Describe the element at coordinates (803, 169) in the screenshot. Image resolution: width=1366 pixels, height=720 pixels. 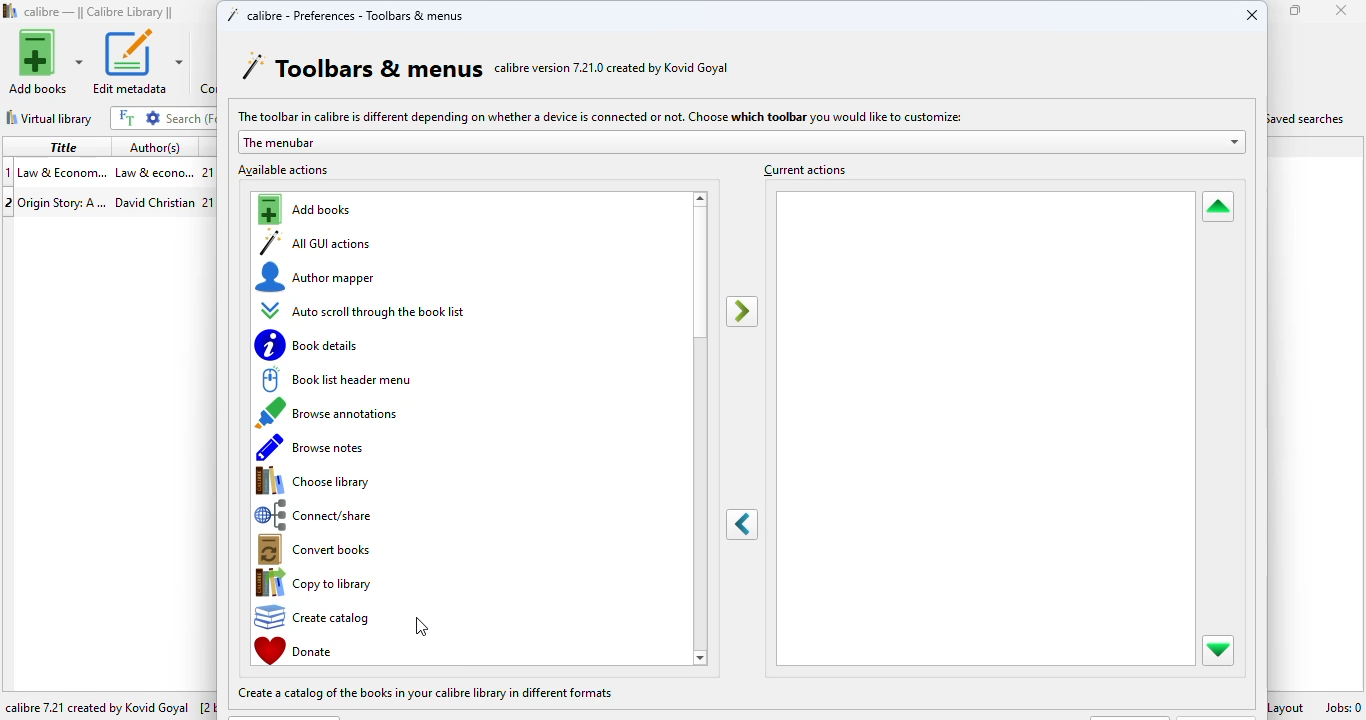
I see `current actions` at that location.